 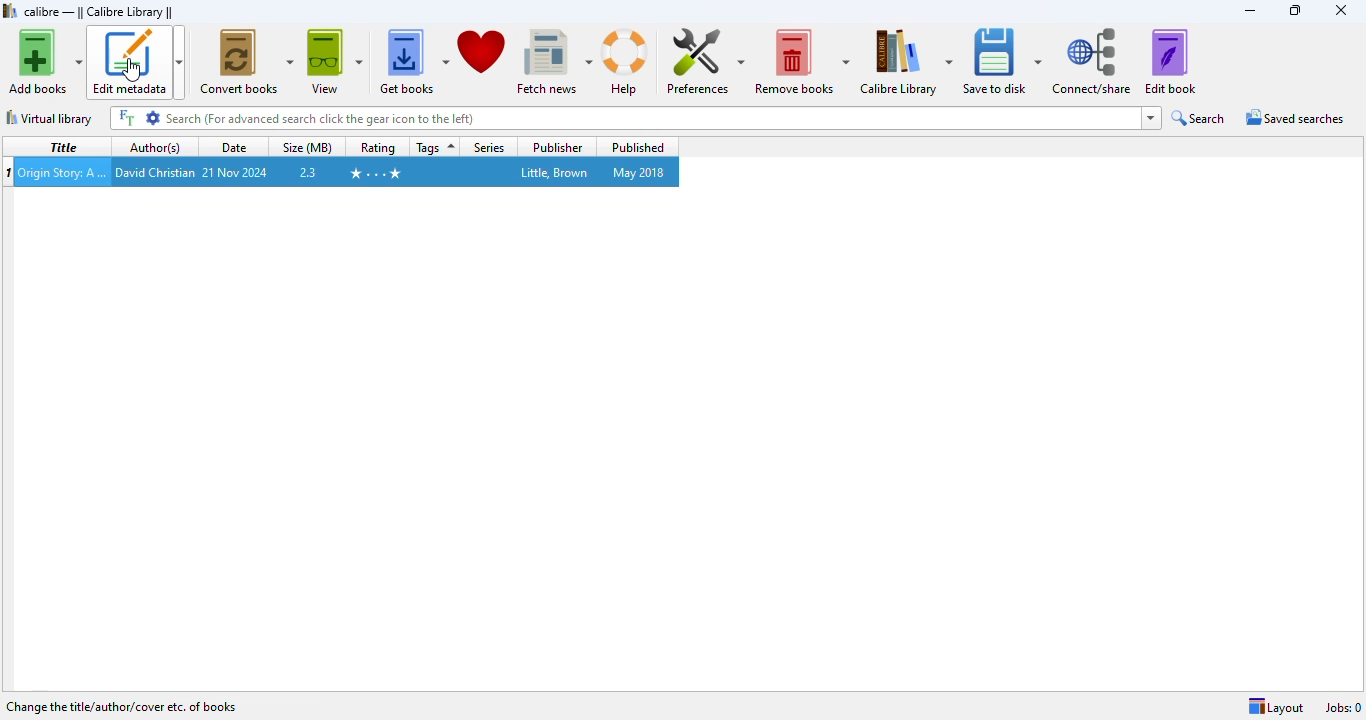 What do you see at coordinates (1152, 118) in the screenshot?
I see `dropdown` at bounding box center [1152, 118].